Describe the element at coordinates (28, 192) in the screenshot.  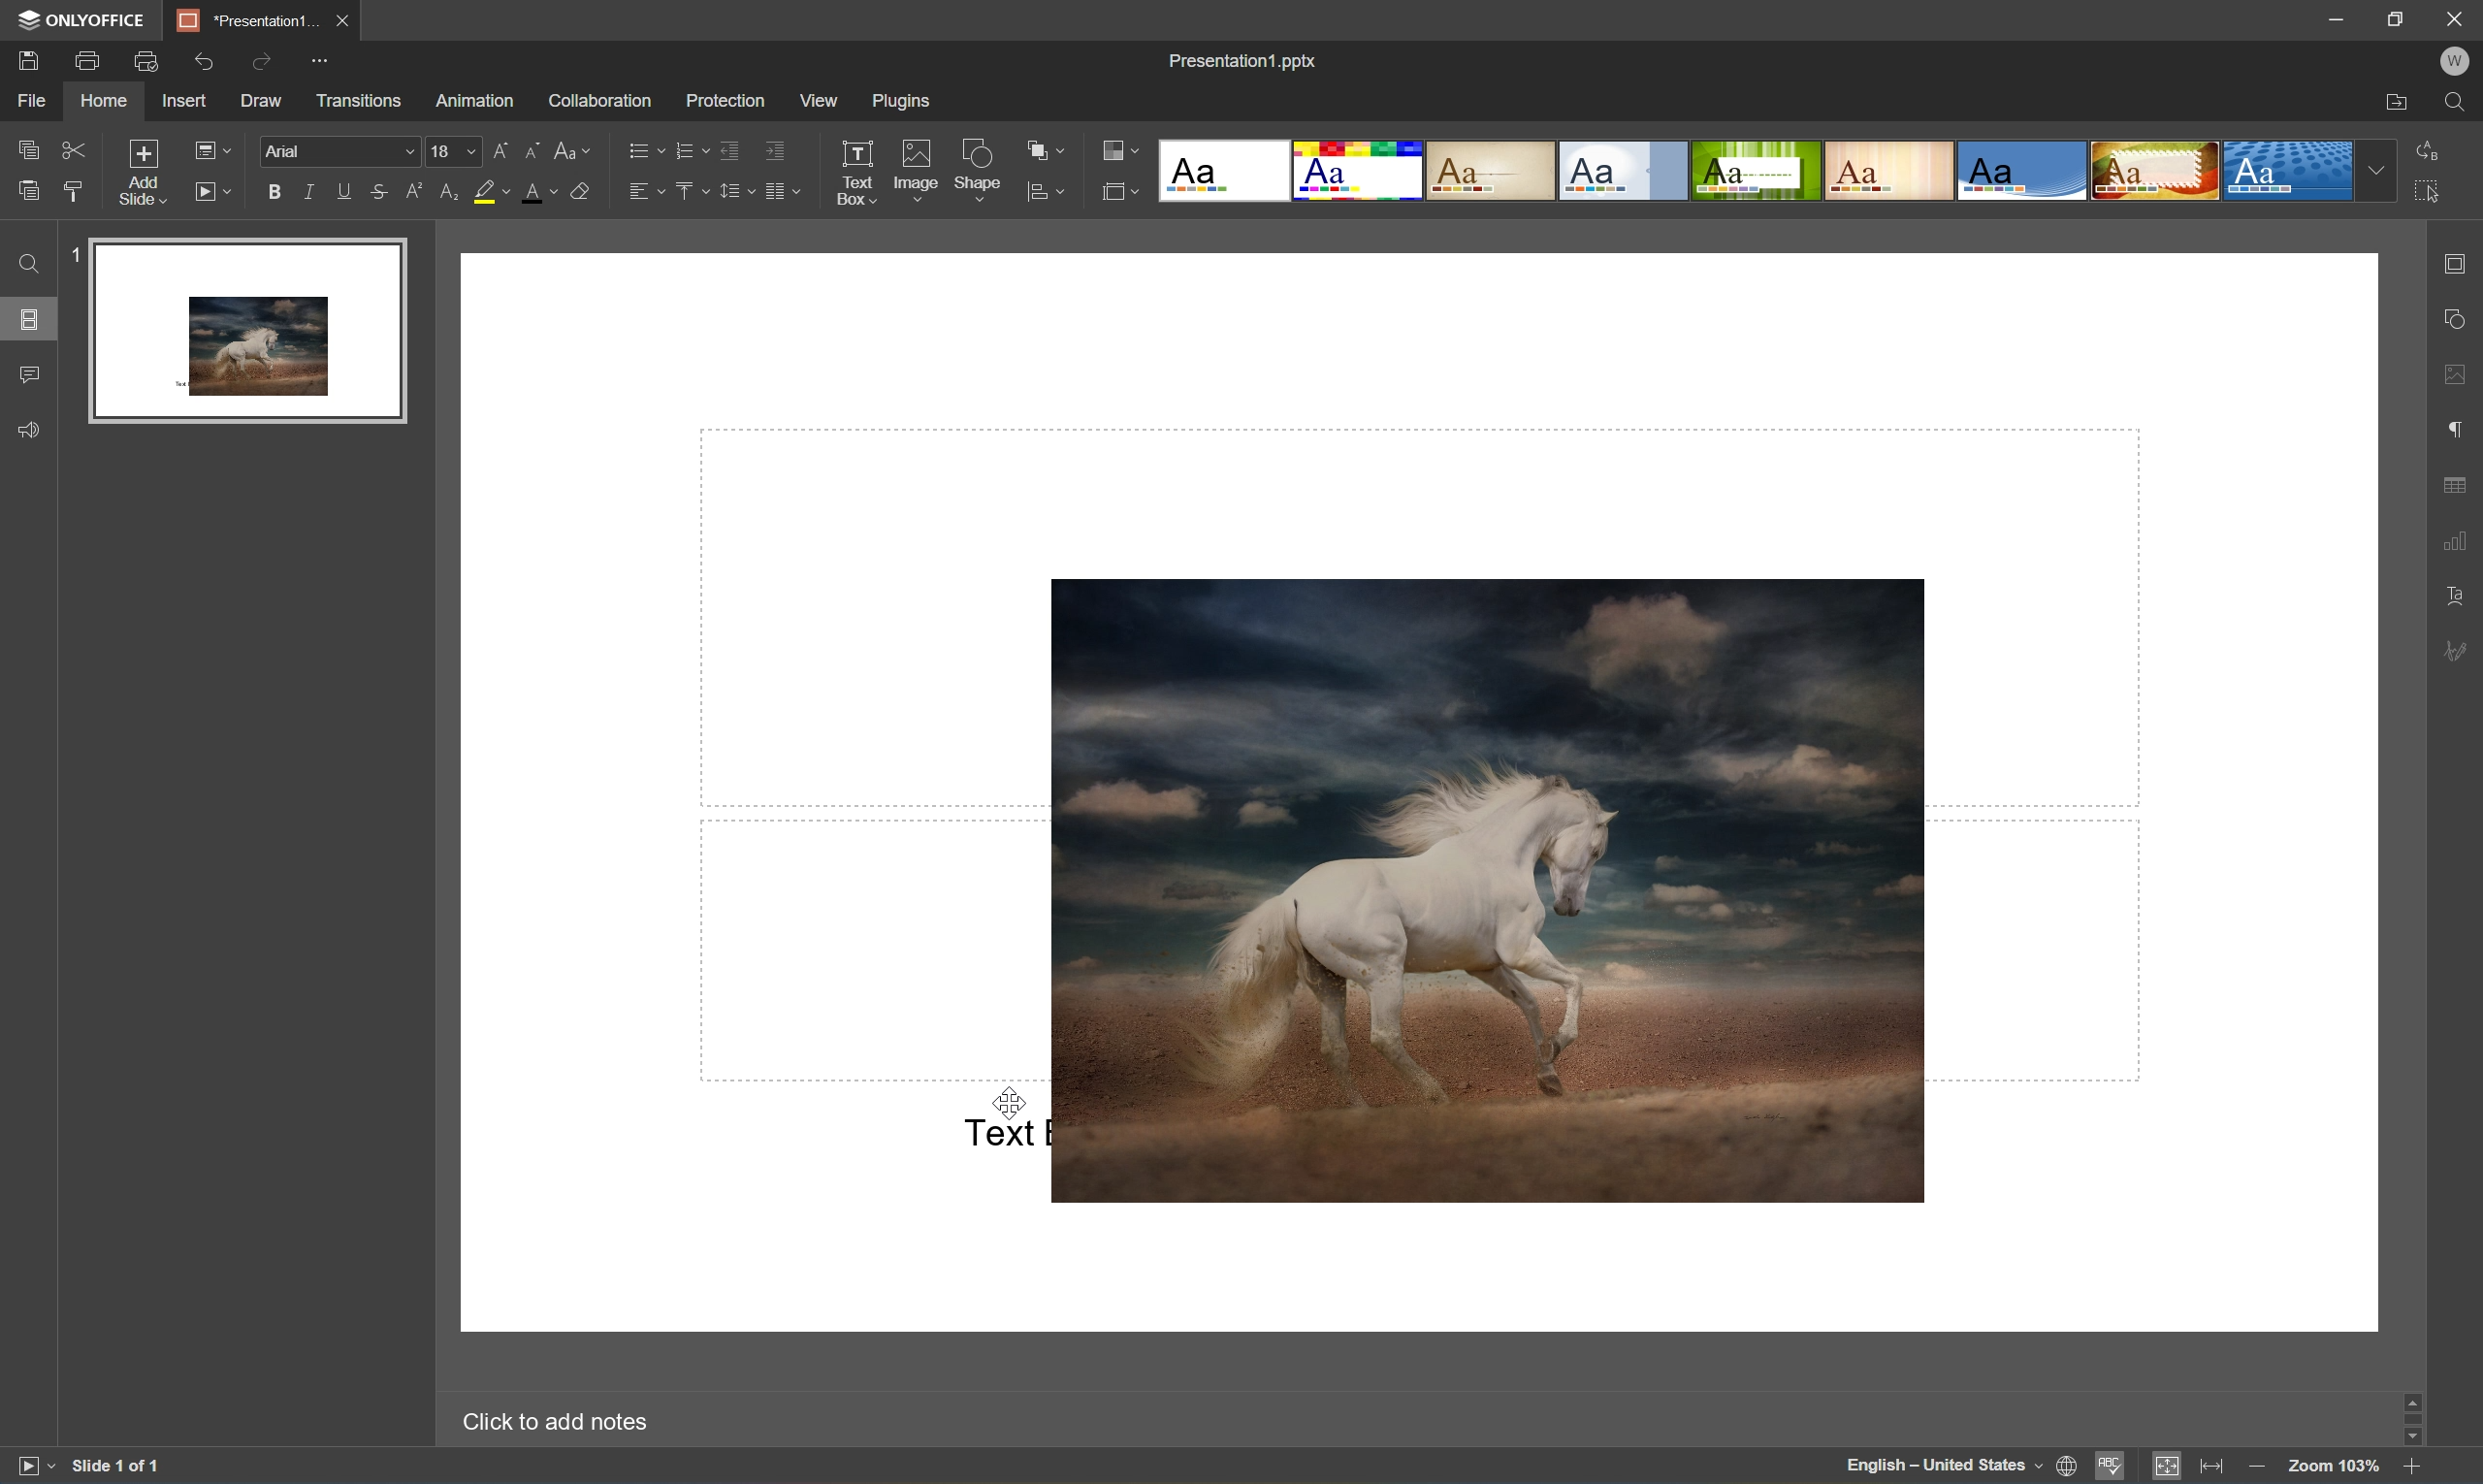
I see `Paste` at that location.